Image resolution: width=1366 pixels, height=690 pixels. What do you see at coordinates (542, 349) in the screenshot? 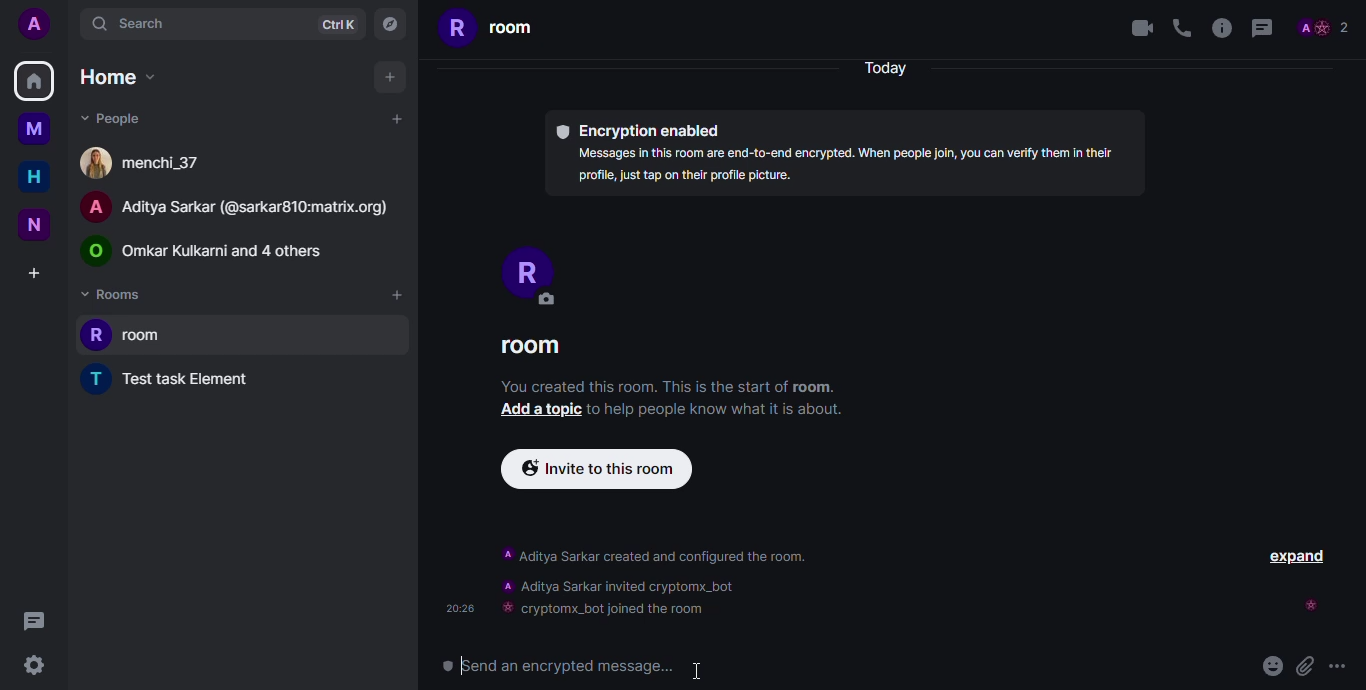
I see `ROOM` at bounding box center [542, 349].